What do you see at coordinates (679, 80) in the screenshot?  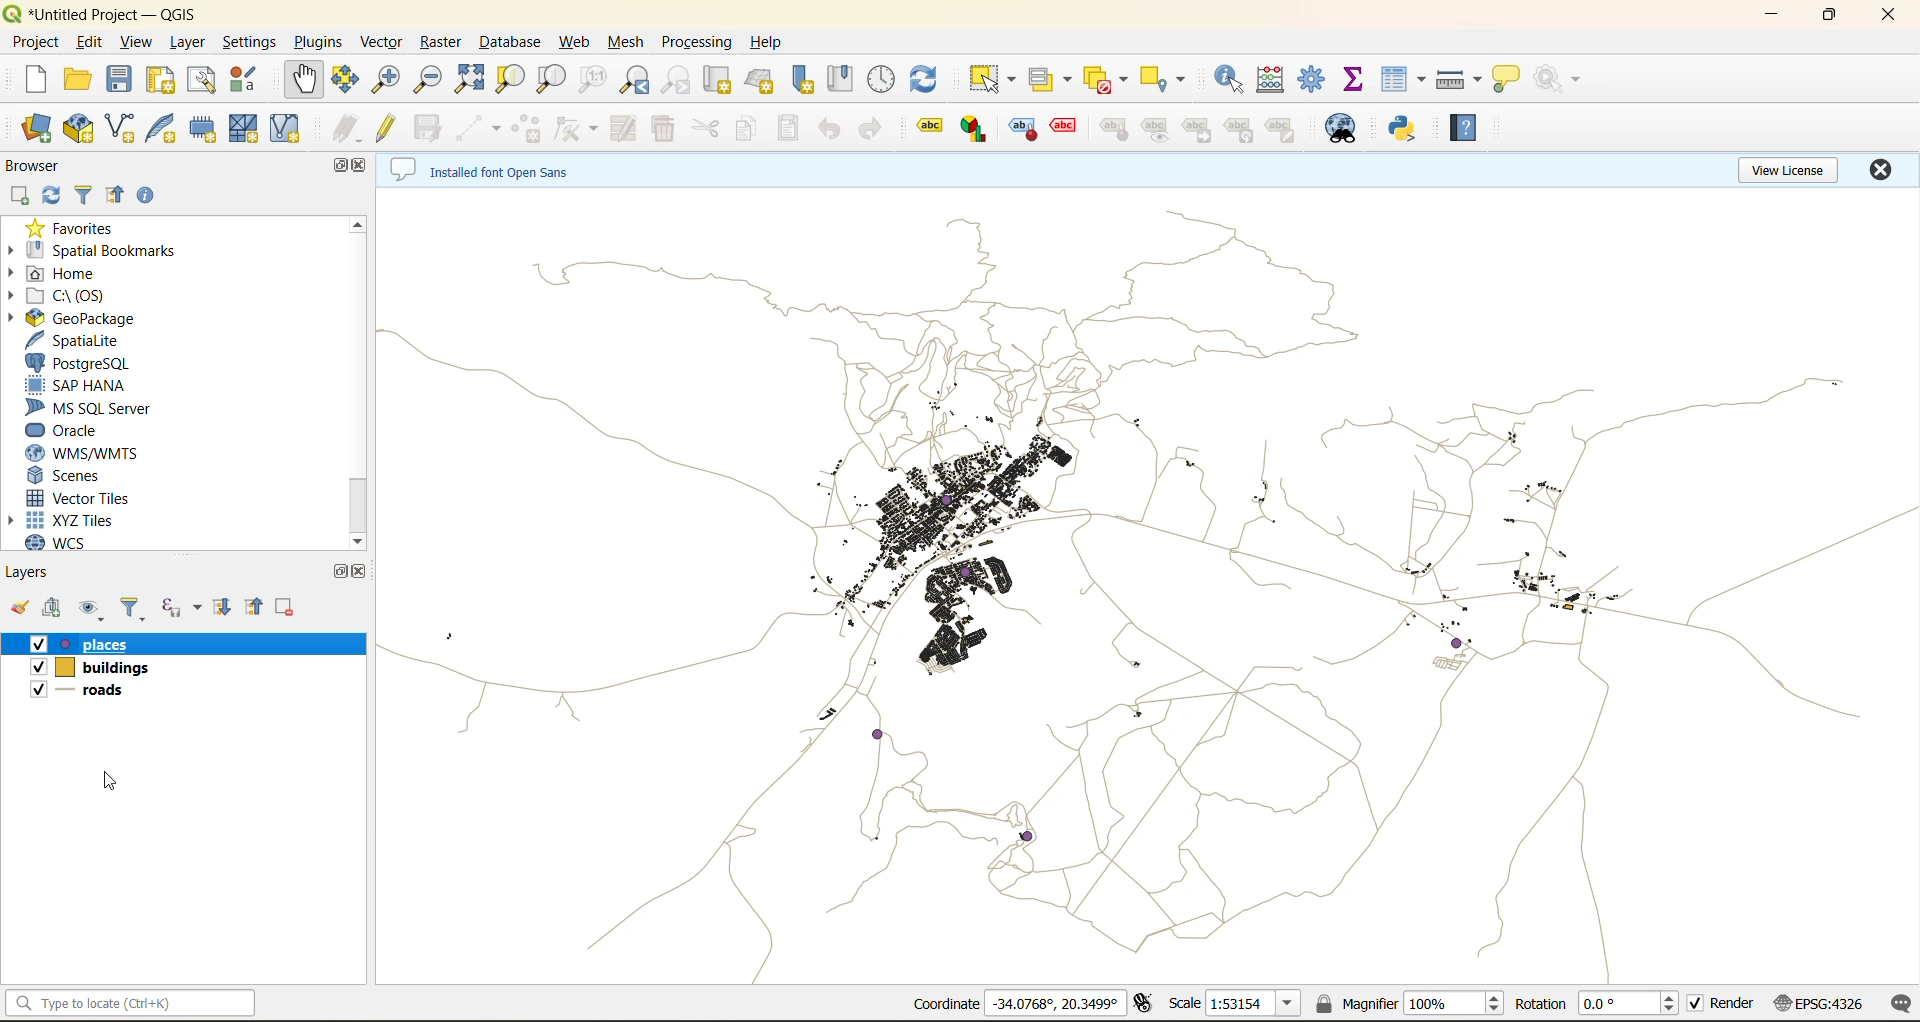 I see `zoom next` at bounding box center [679, 80].